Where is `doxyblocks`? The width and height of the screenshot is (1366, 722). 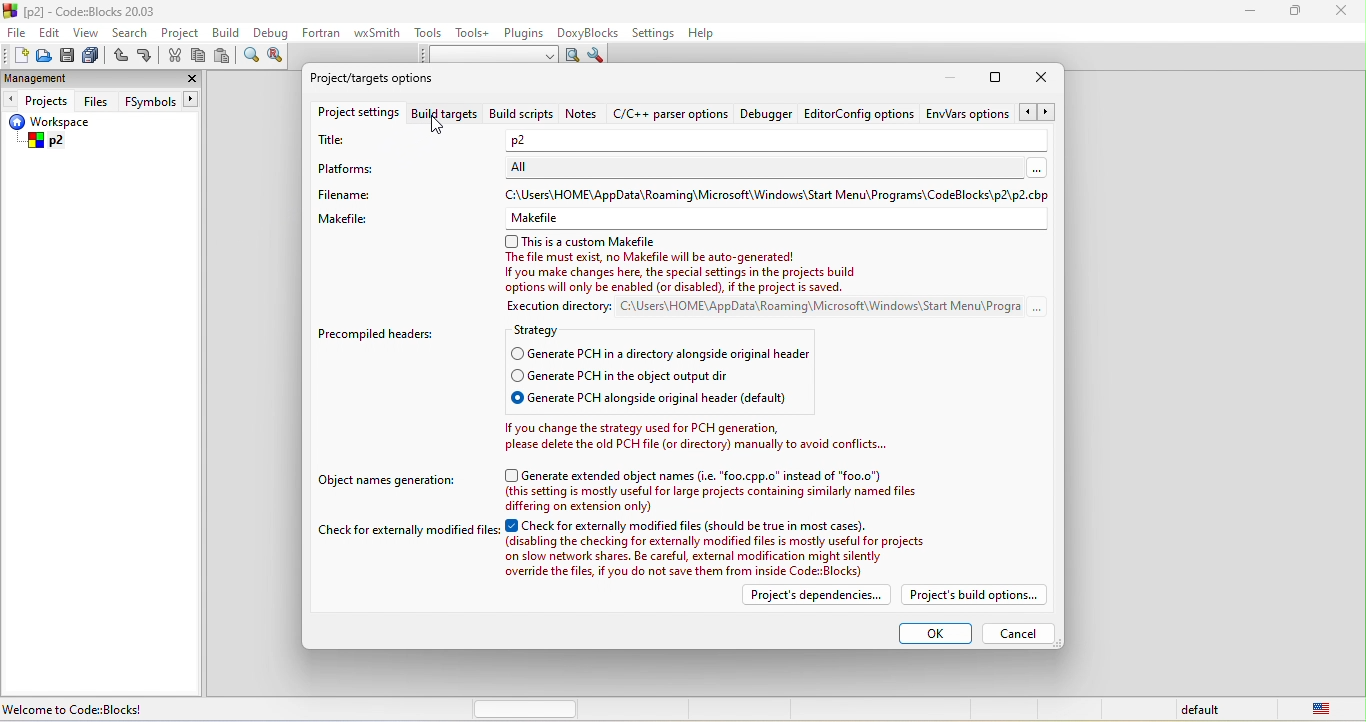 doxyblocks is located at coordinates (591, 32).